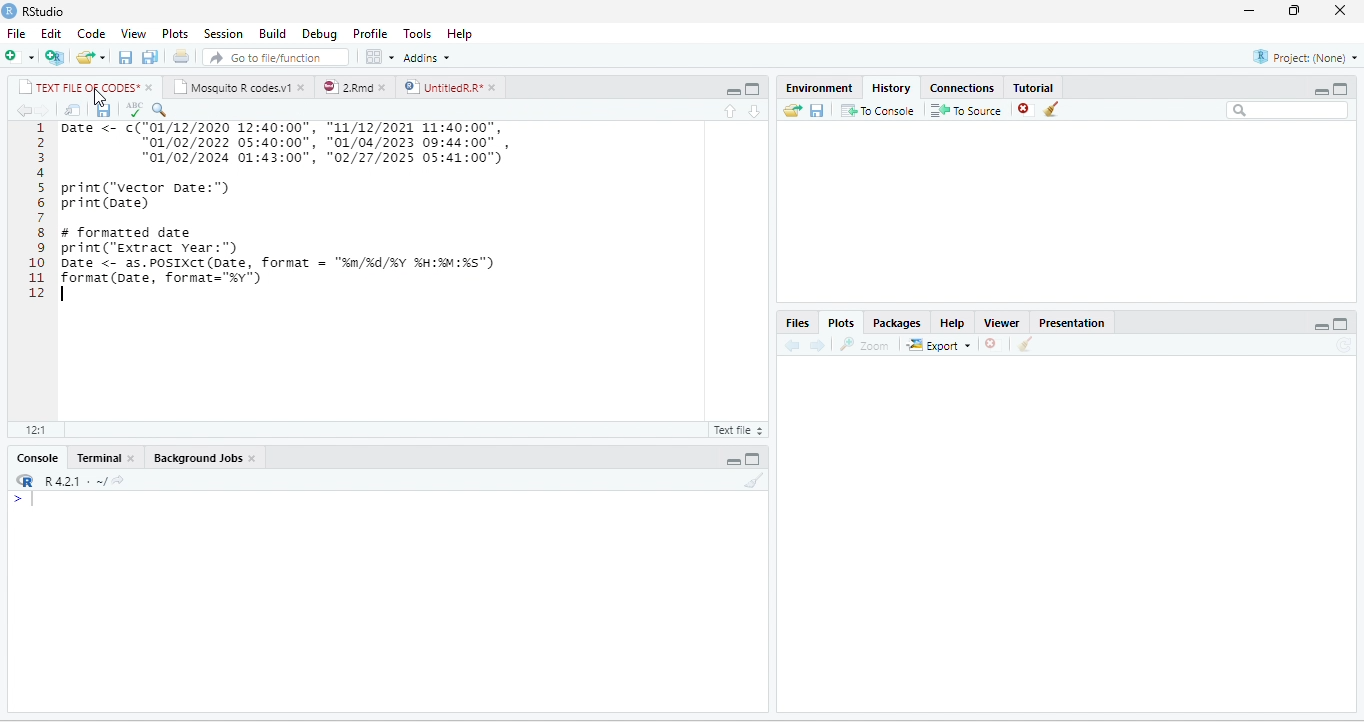  Describe the element at coordinates (1287, 111) in the screenshot. I see `search bar` at that location.